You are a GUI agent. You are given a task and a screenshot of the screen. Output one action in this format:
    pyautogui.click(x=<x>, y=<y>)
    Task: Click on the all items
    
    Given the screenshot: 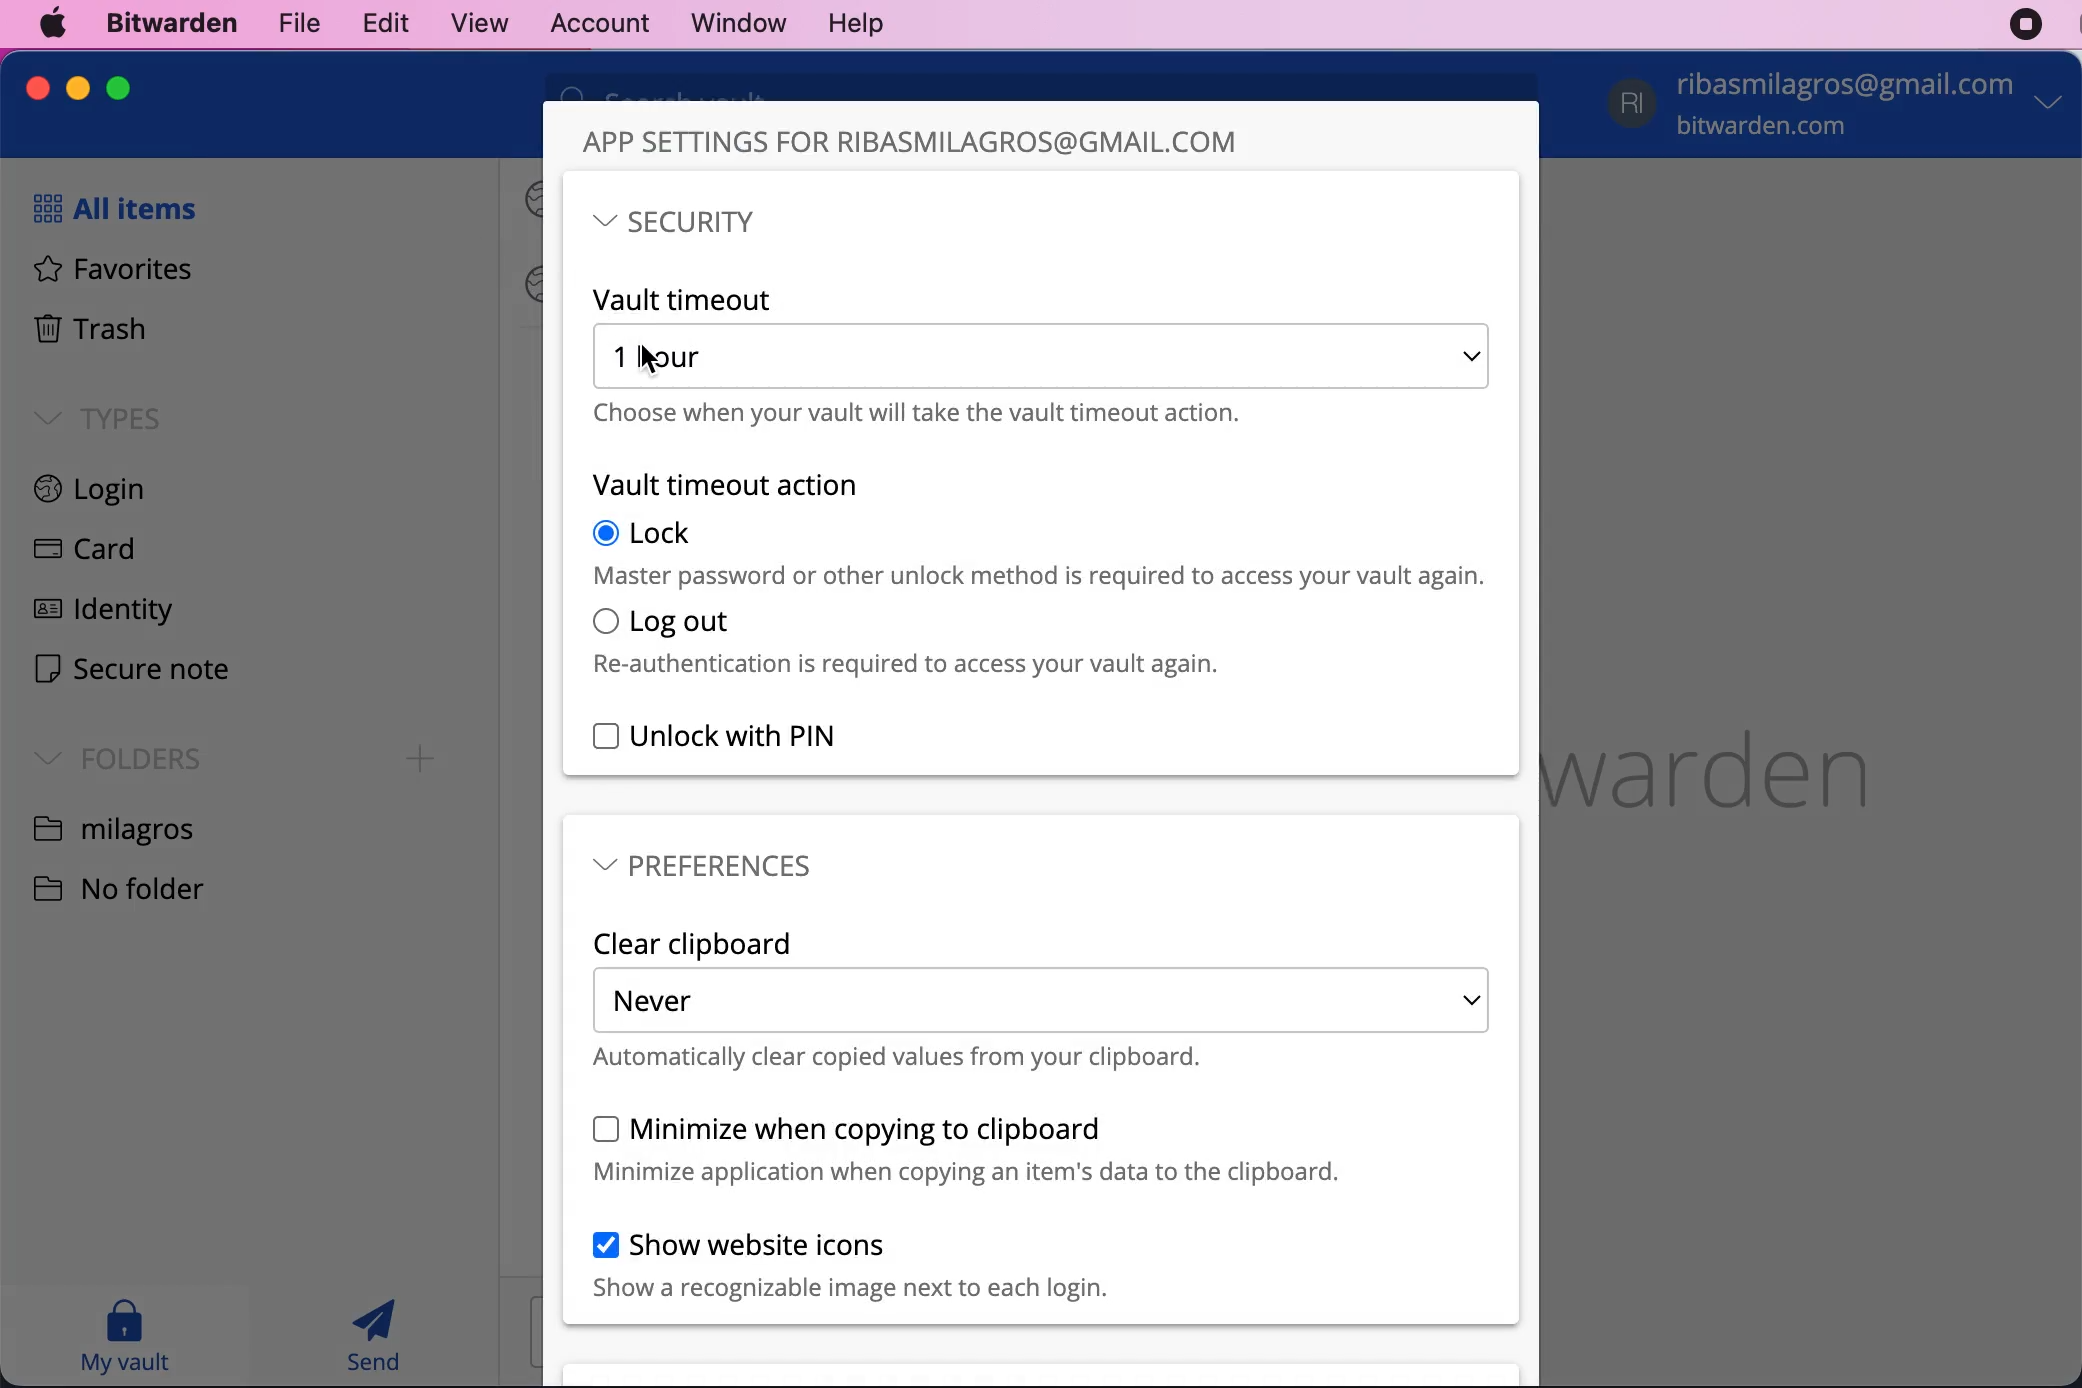 What is the action you would take?
    pyautogui.click(x=108, y=208)
    